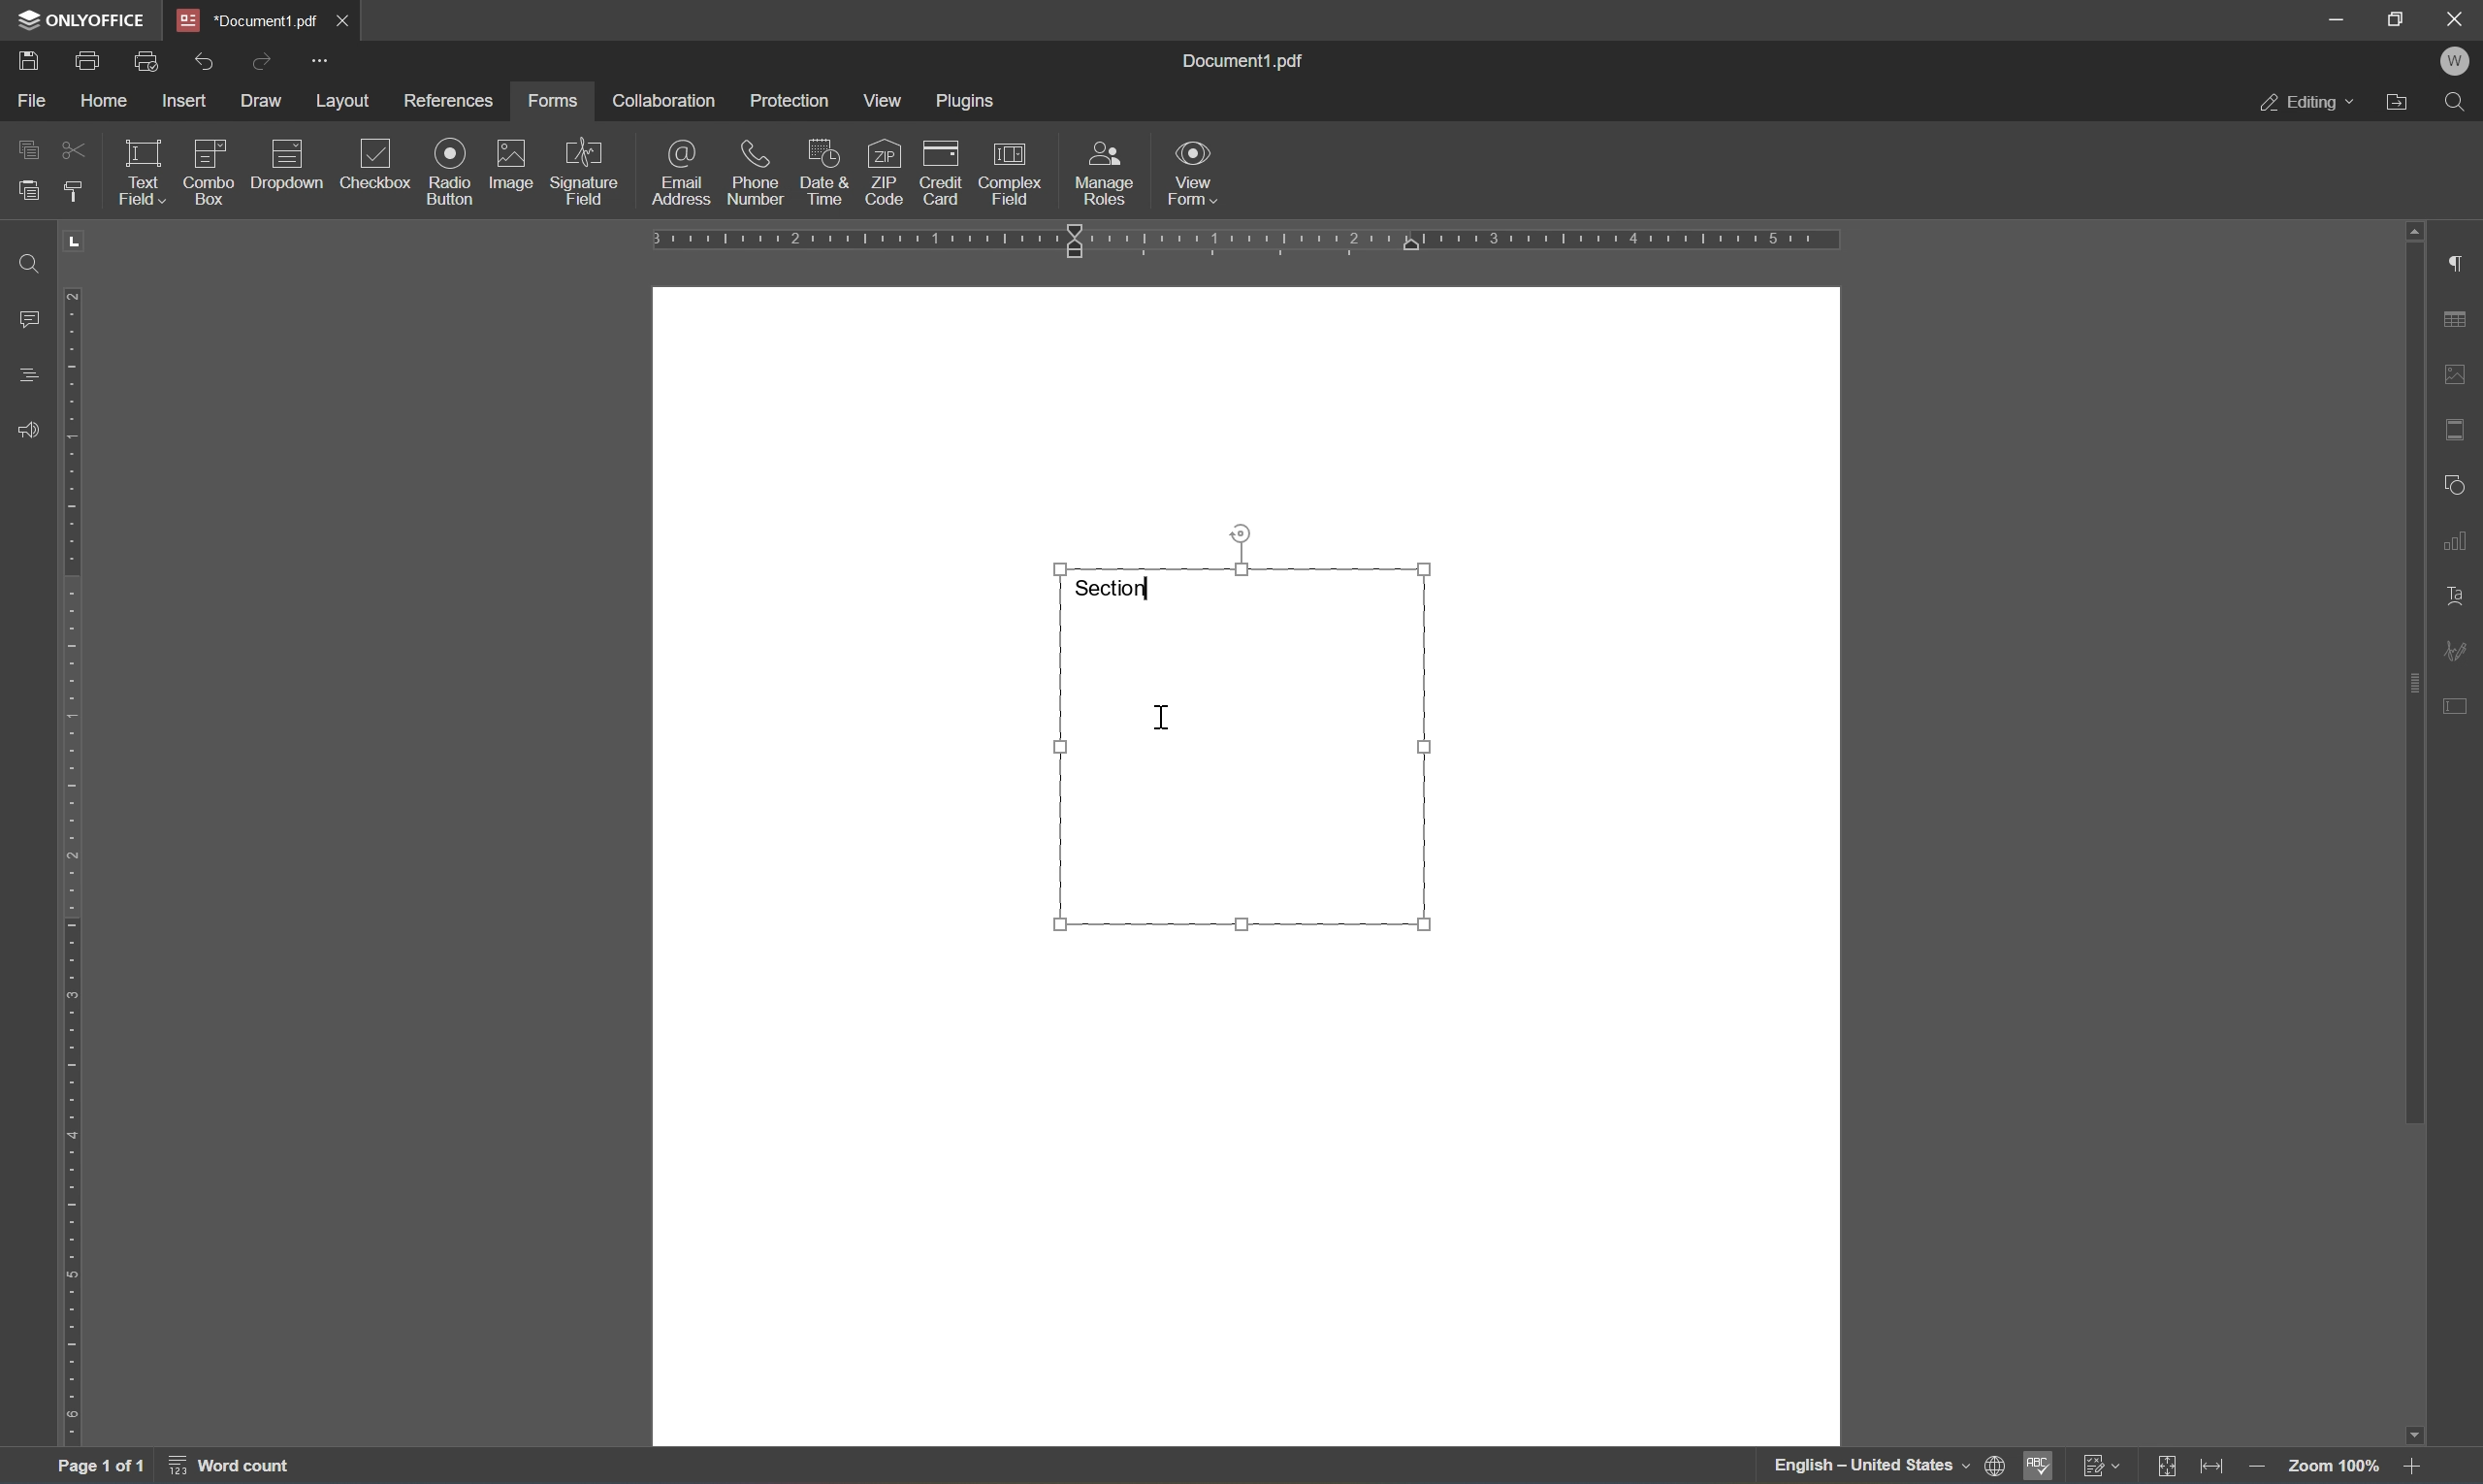 The width and height of the screenshot is (2483, 1484). I want to click on home, so click(107, 101).